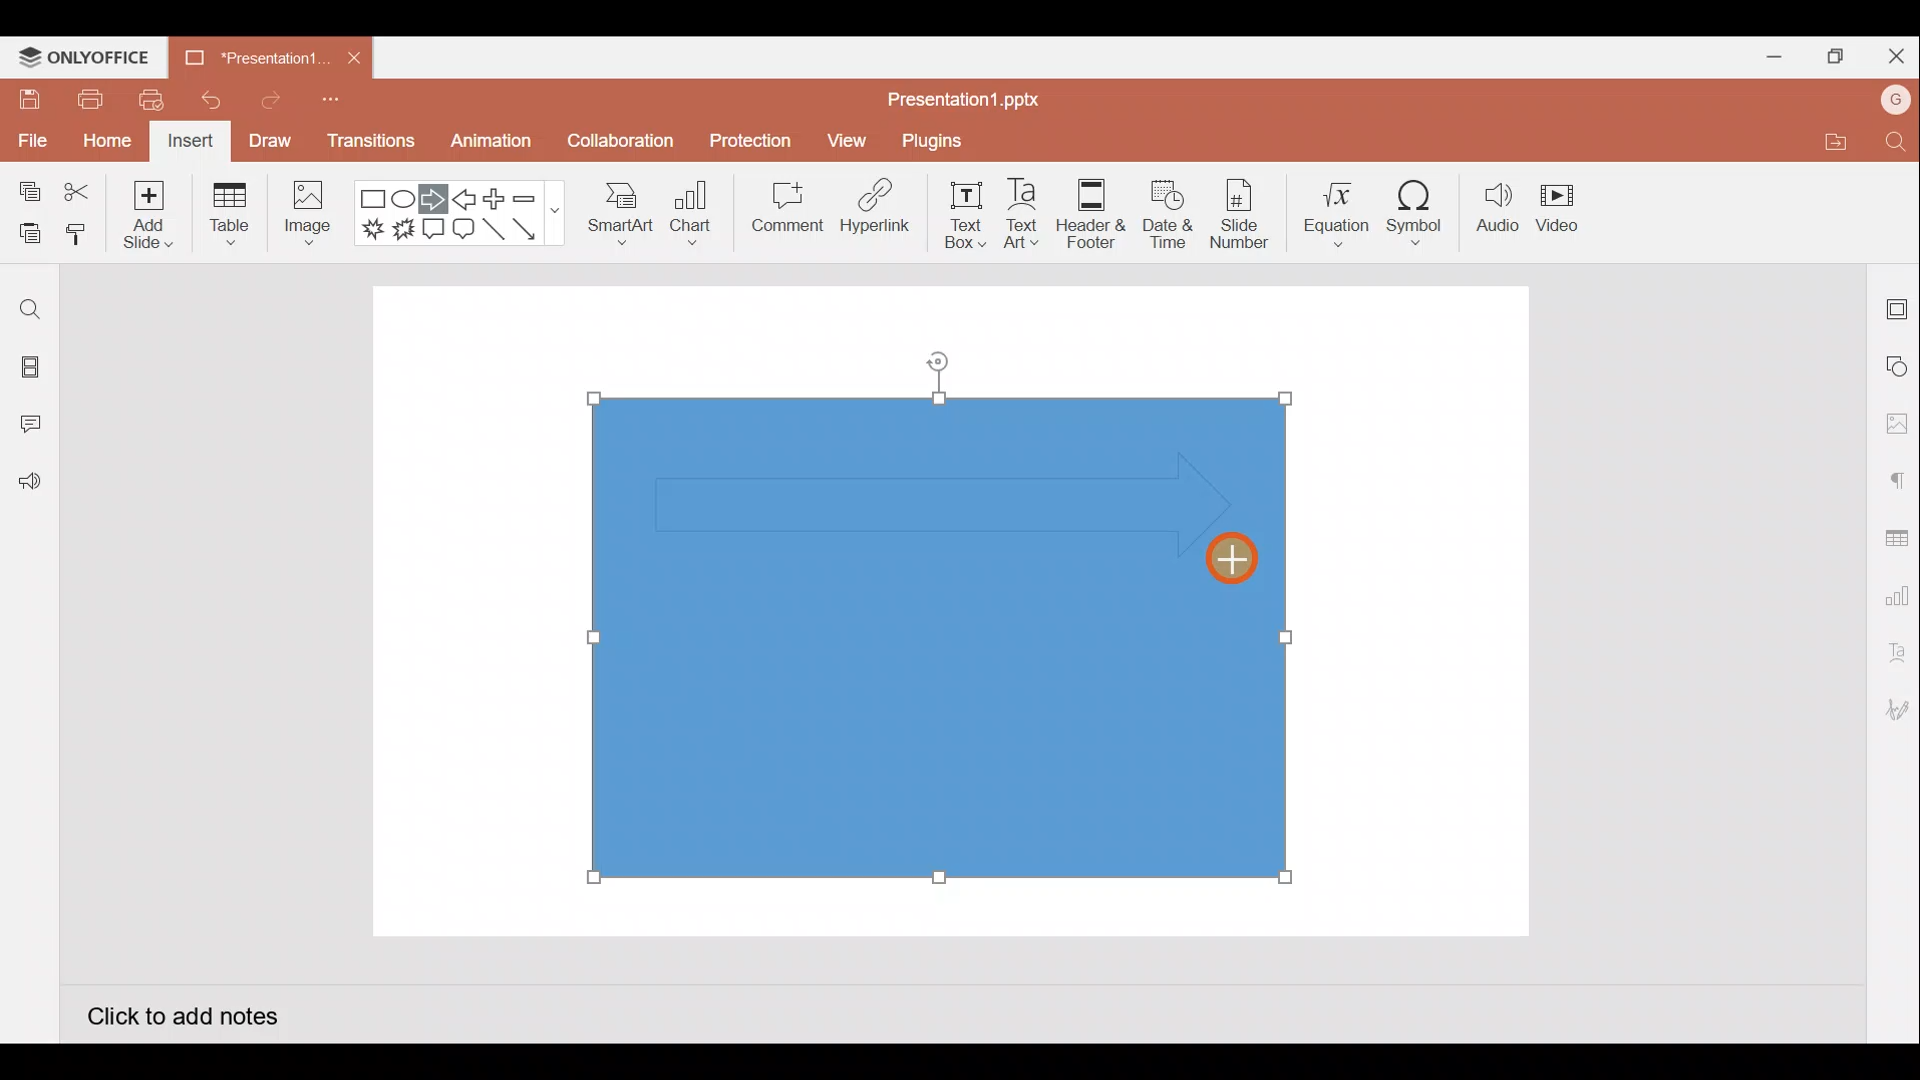 This screenshot has width=1920, height=1080. Describe the element at coordinates (78, 193) in the screenshot. I see `Cut` at that location.